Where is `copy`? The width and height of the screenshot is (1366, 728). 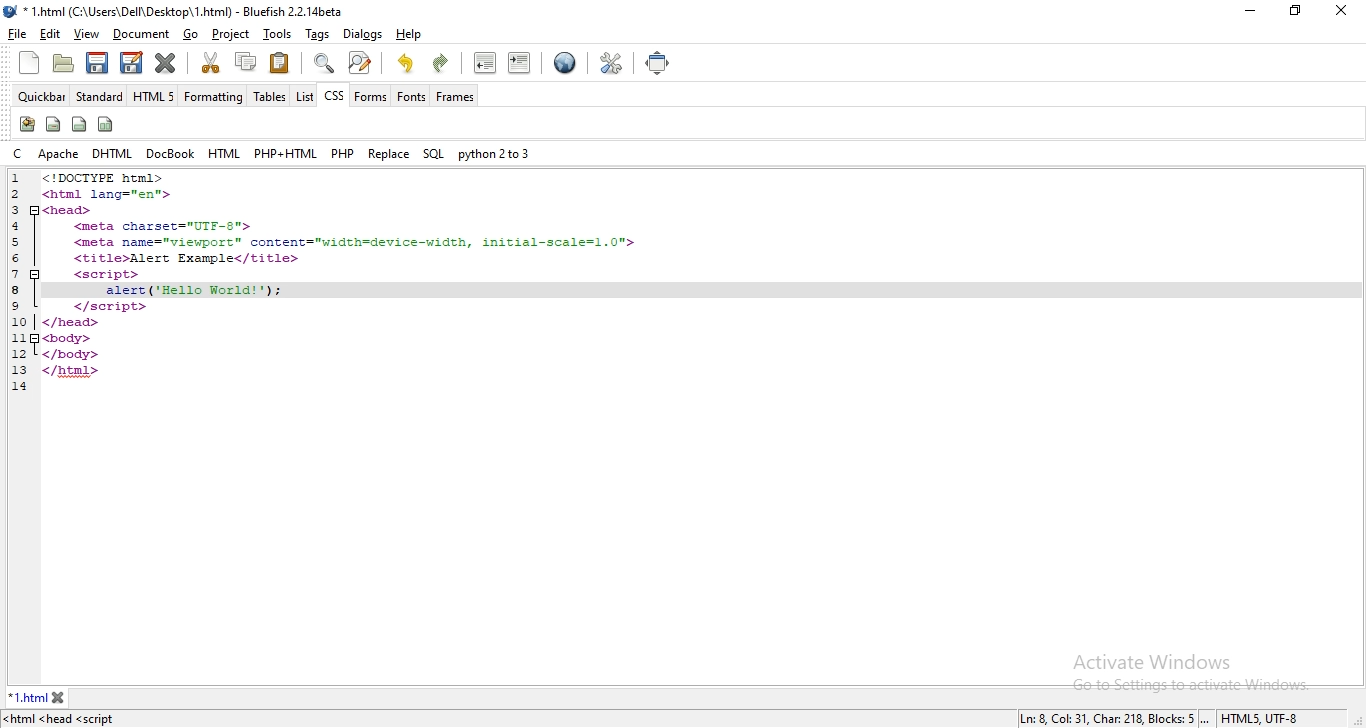 copy is located at coordinates (244, 64).